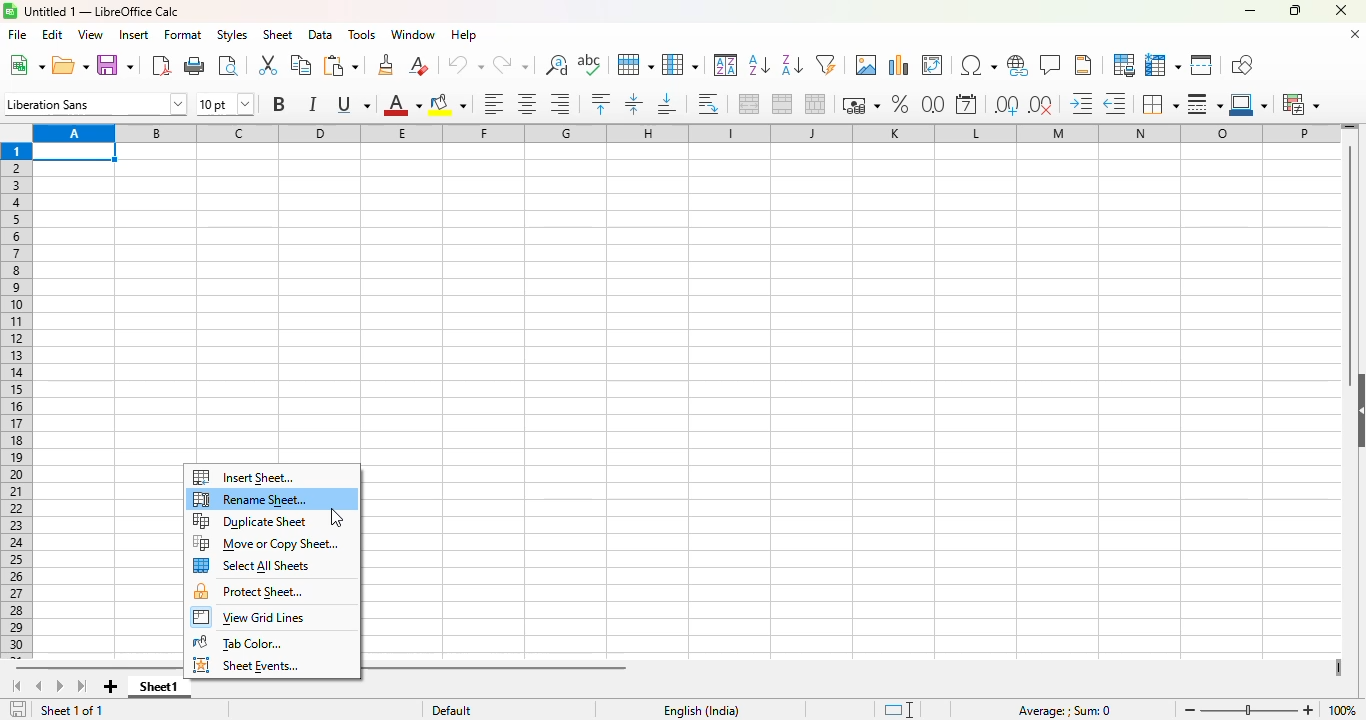  What do you see at coordinates (341, 65) in the screenshot?
I see `paste` at bounding box center [341, 65].